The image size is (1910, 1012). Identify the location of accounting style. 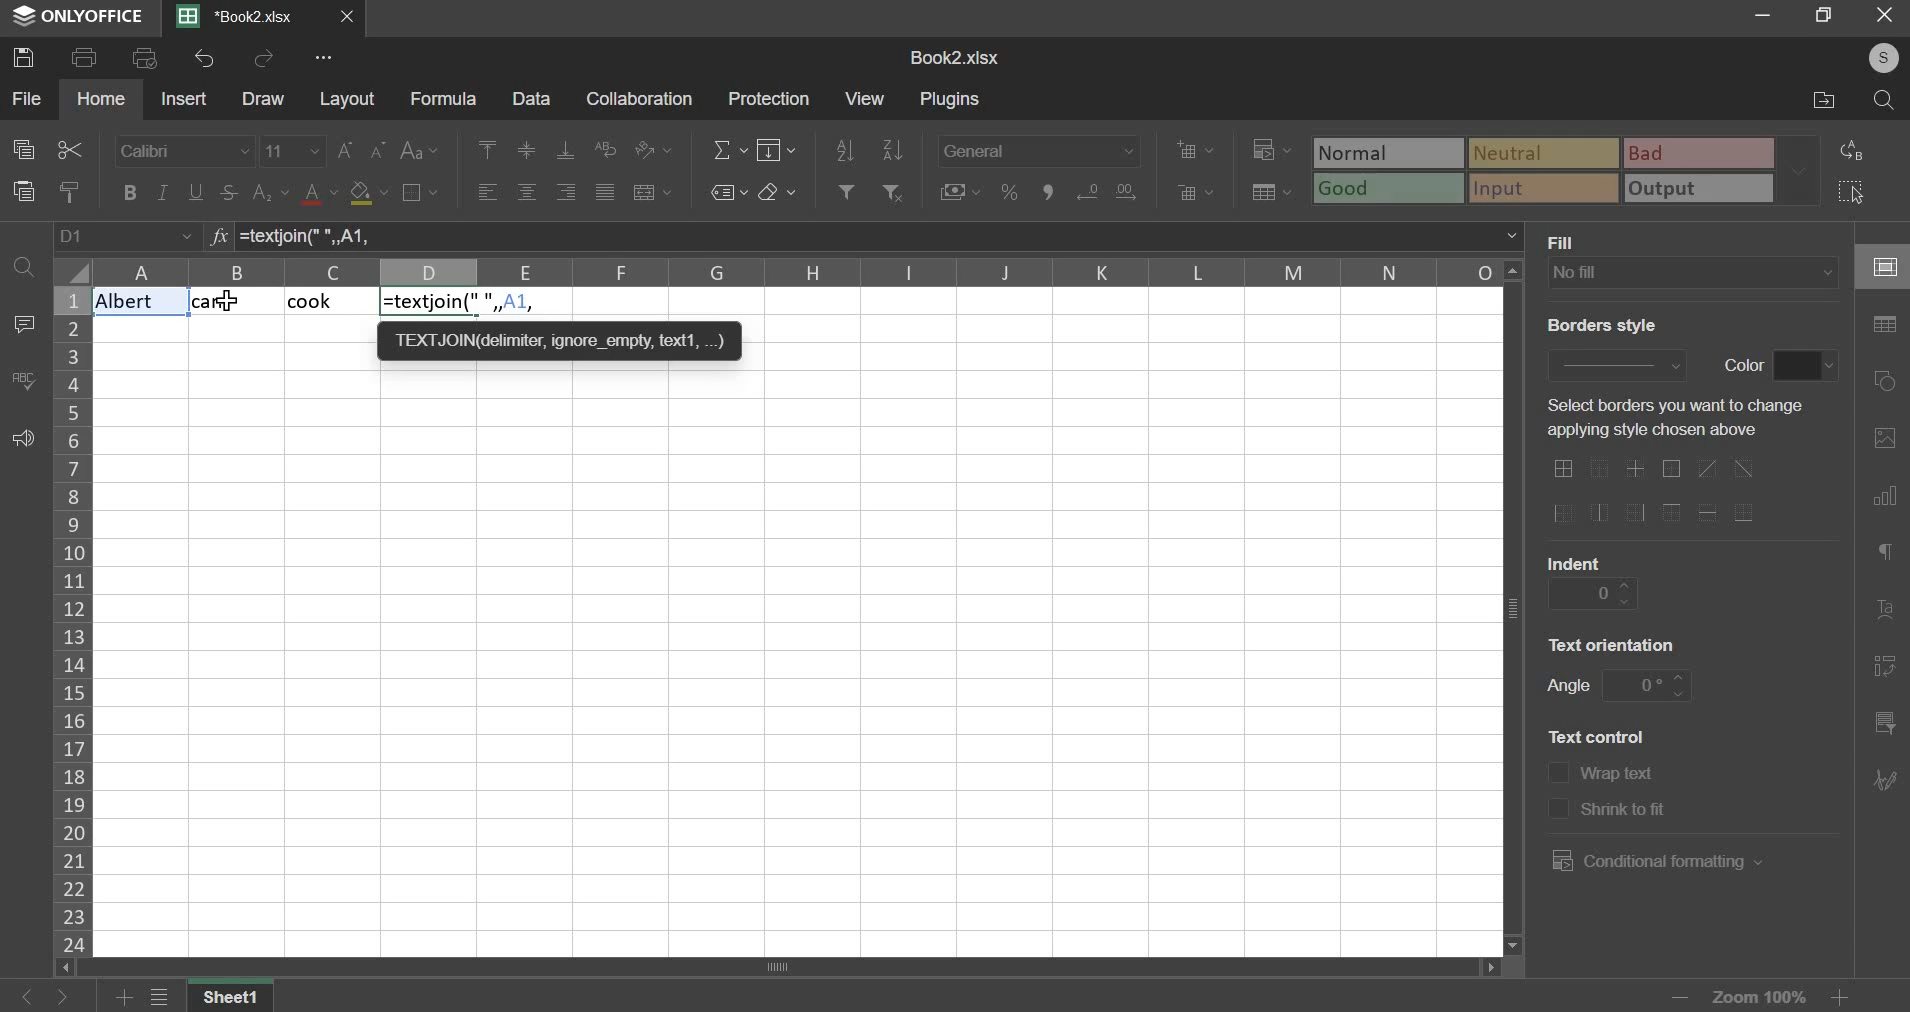
(961, 191).